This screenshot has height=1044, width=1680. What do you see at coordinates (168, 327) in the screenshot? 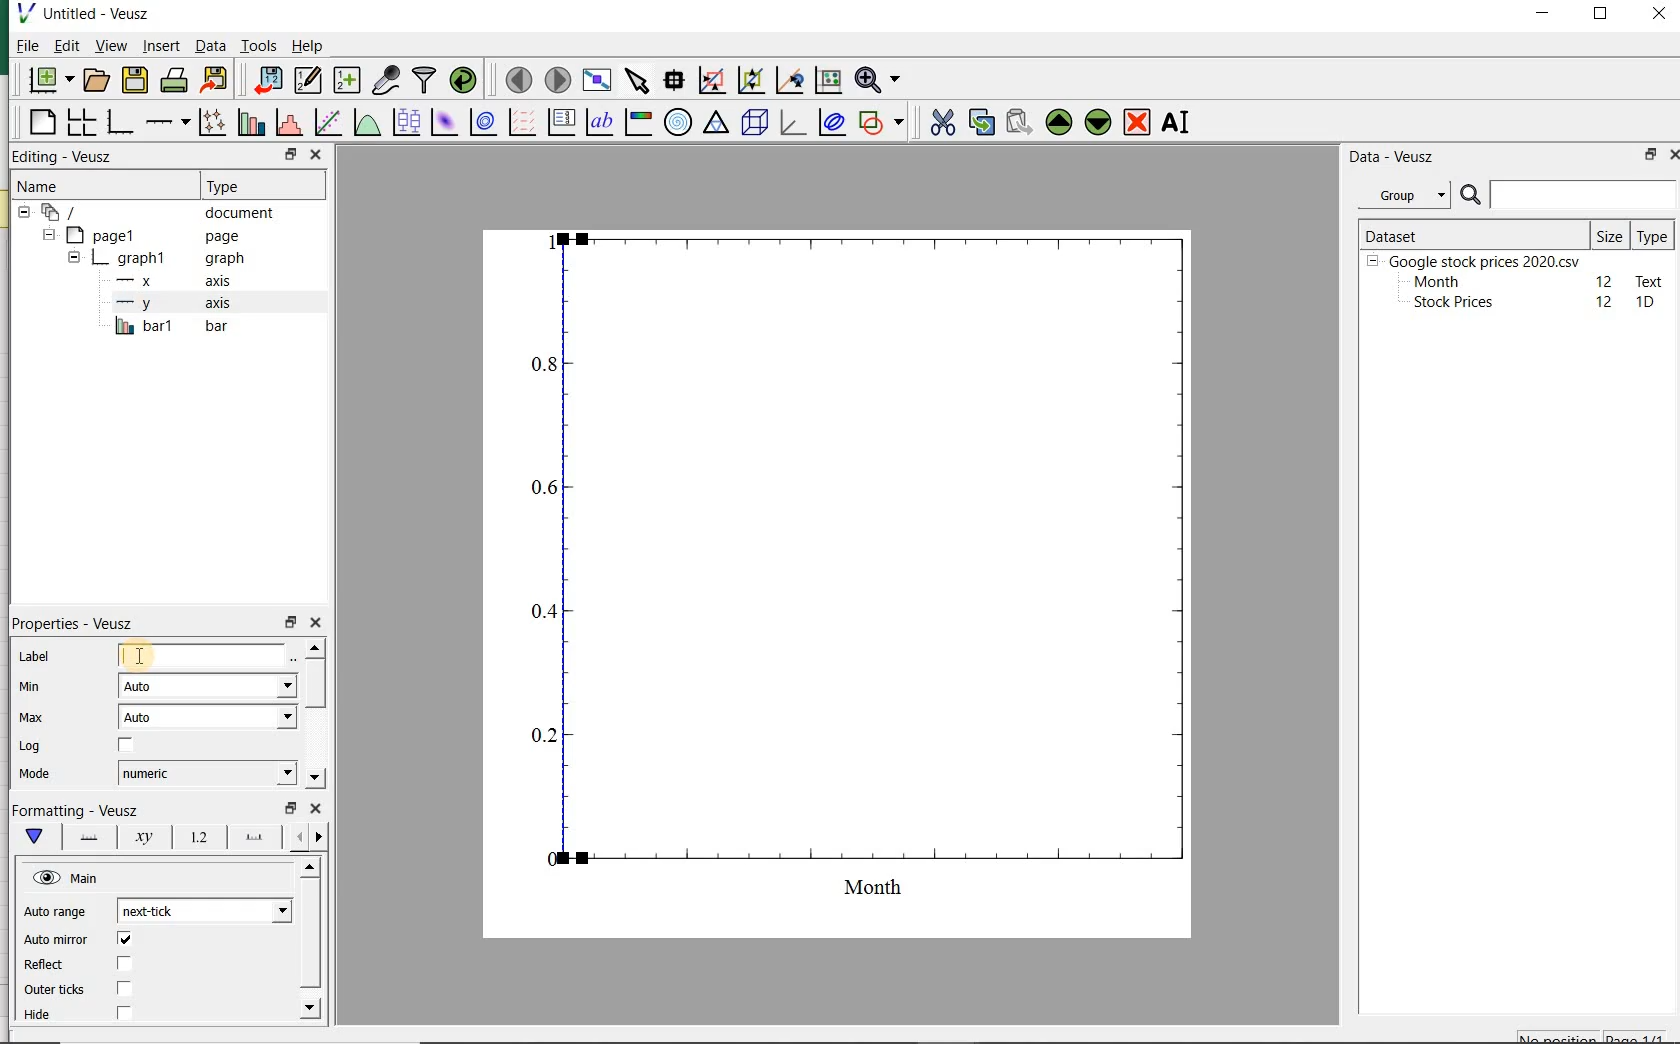
I see `bar1` at bounding box center [168, 327].